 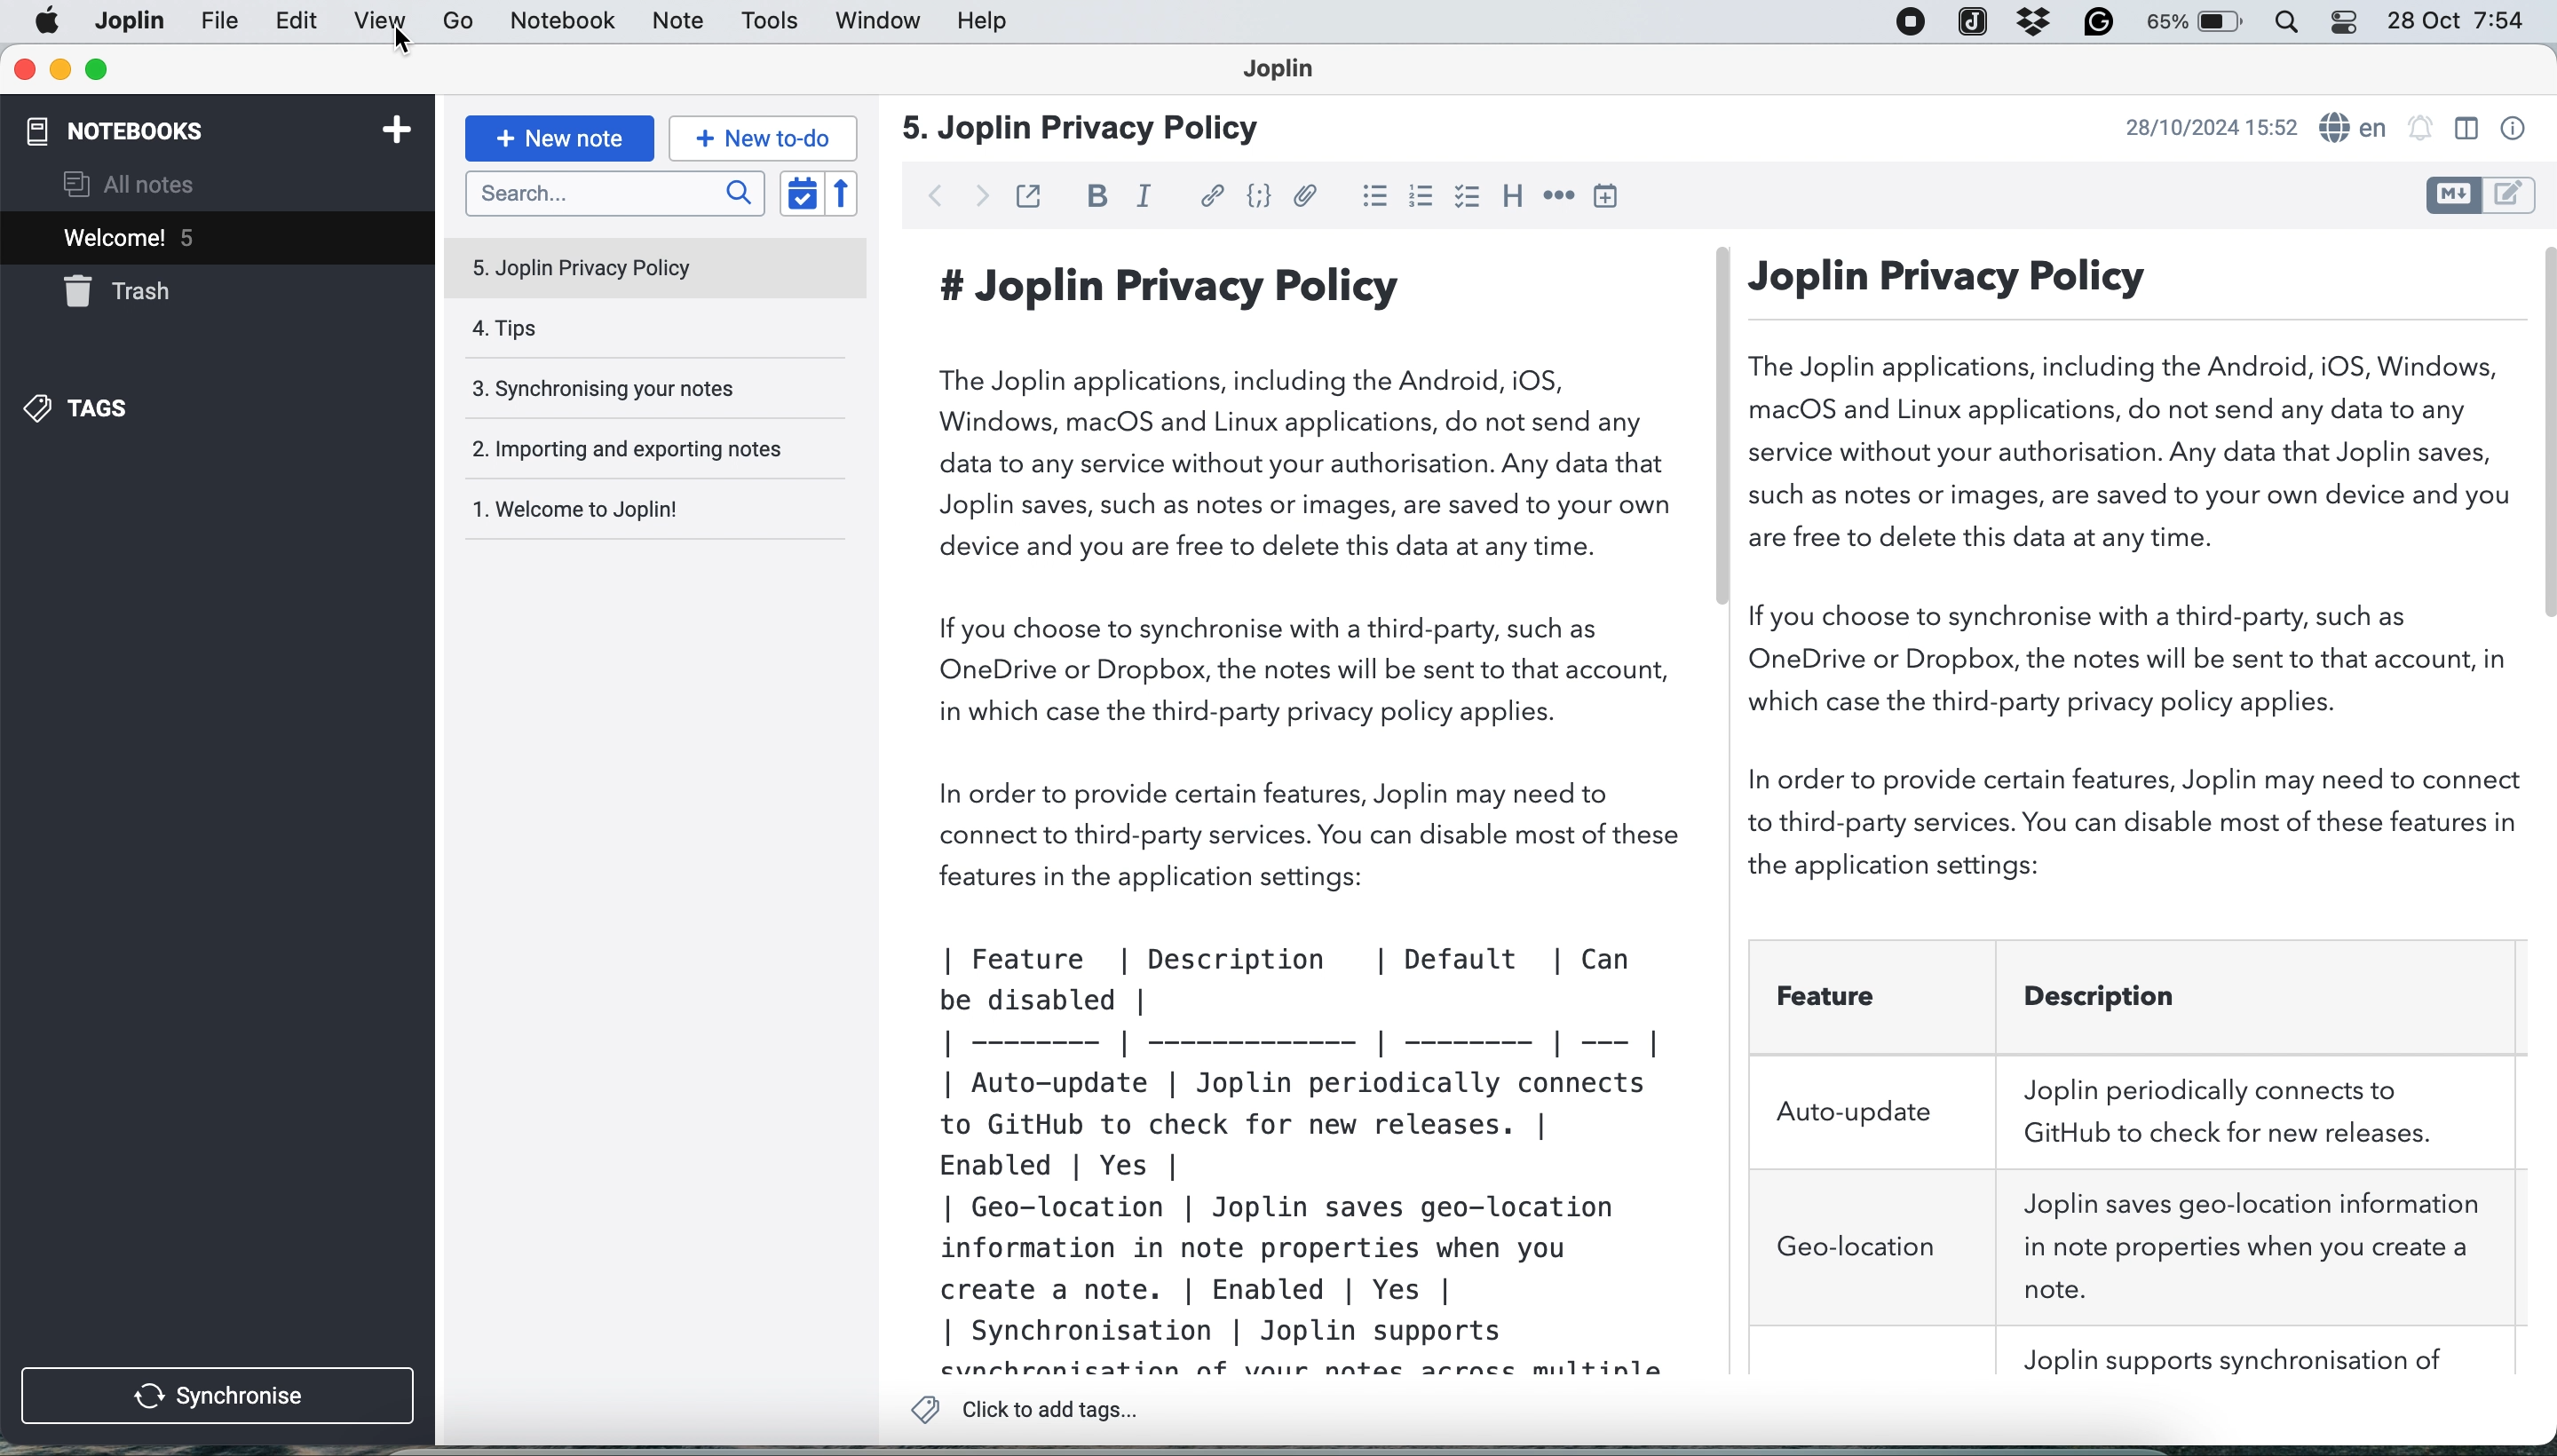 What do you see at coordinates (2136, 813) in the screenshot?
I see ` Joplin Privacy Policy The Joplin applications, including the Android, iOS, Windows, macOS and Linux applications, do not send any data to any service without your authorisation. Any data that Joplin saves, such as notes or images, are saved to your own device and you are free to delete this data at any time. If you choose to synchronise with a third-party, such as OneDrive or Dropbox, the notes will be sent to that account, in which case the third-party privacy policy applies. In order to provide certain features, Joplin may need to connect to third-party services. You can disable most of these features in the application settings: Feature Description Joplin periodically connects to Auto-update GitHub to check for new releases. Joplin saves geo-location information Geo-location in note properties when you create a note.` at bounding box center [2136, 813].